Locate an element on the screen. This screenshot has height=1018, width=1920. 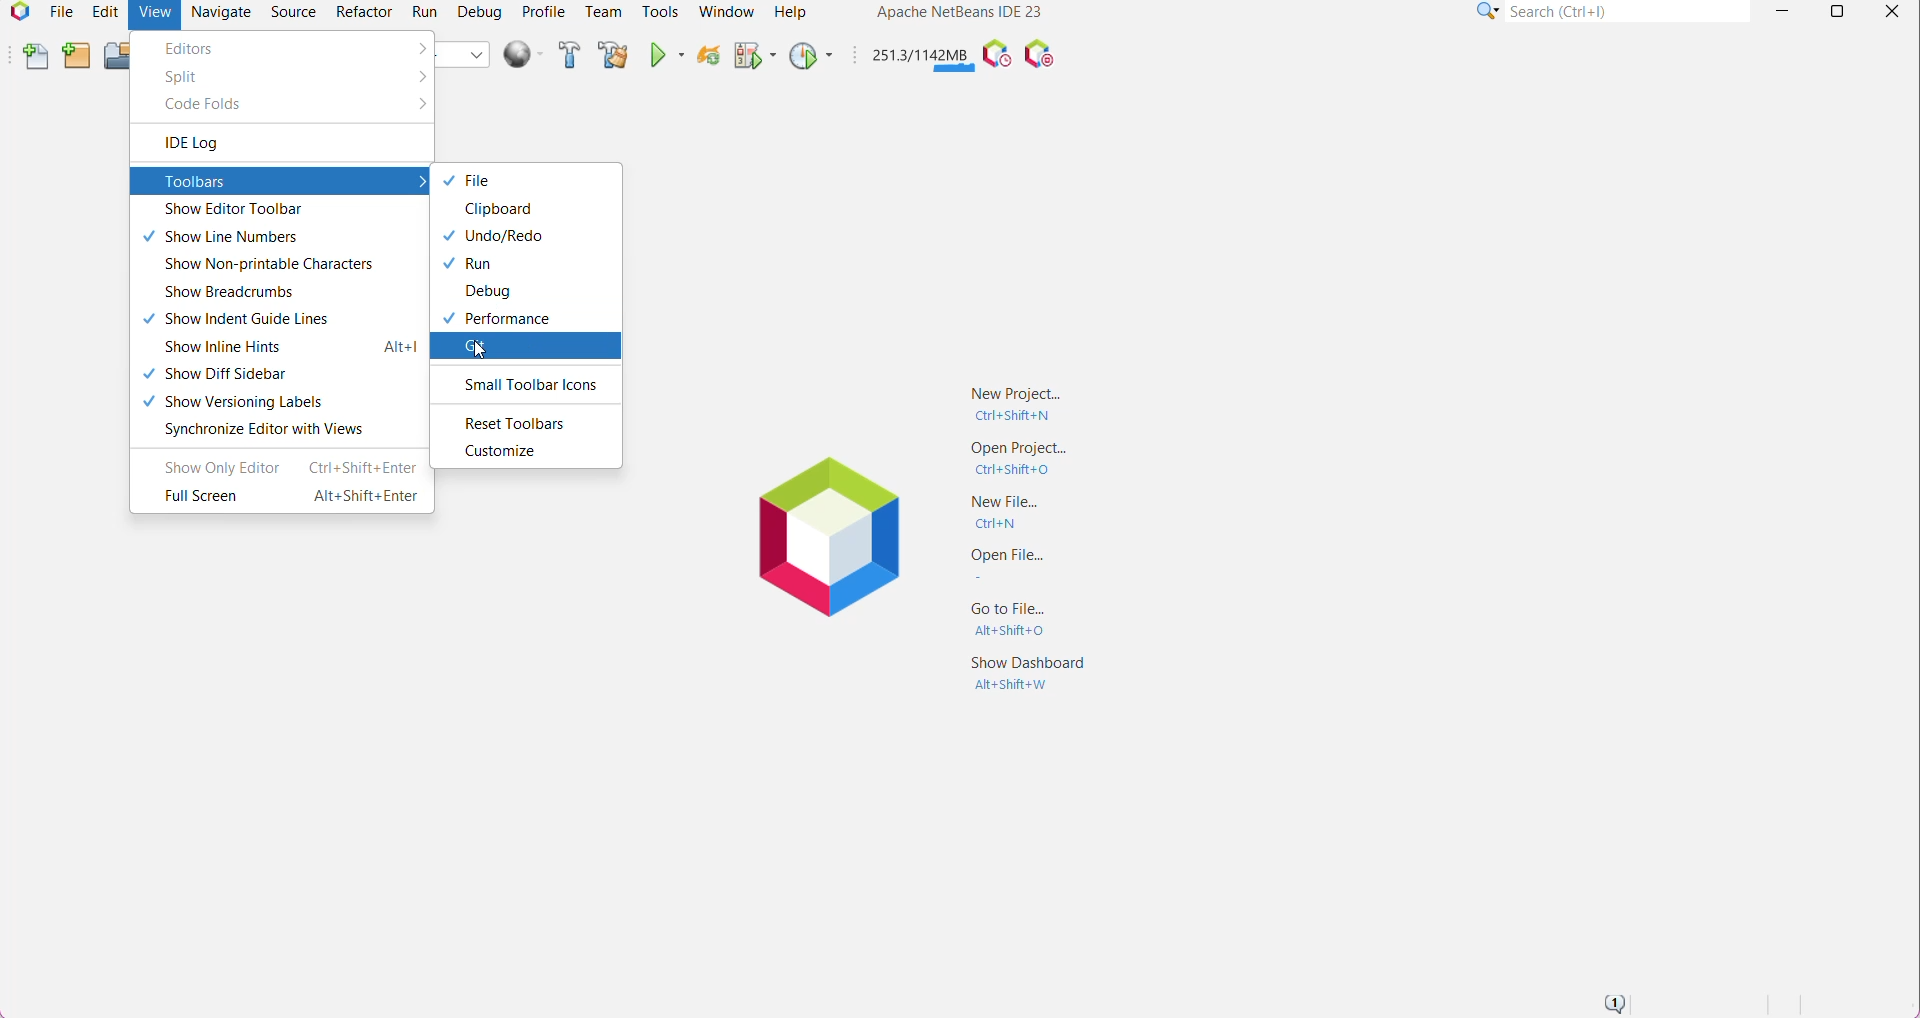
Debug is located at coordinates (480, 12).